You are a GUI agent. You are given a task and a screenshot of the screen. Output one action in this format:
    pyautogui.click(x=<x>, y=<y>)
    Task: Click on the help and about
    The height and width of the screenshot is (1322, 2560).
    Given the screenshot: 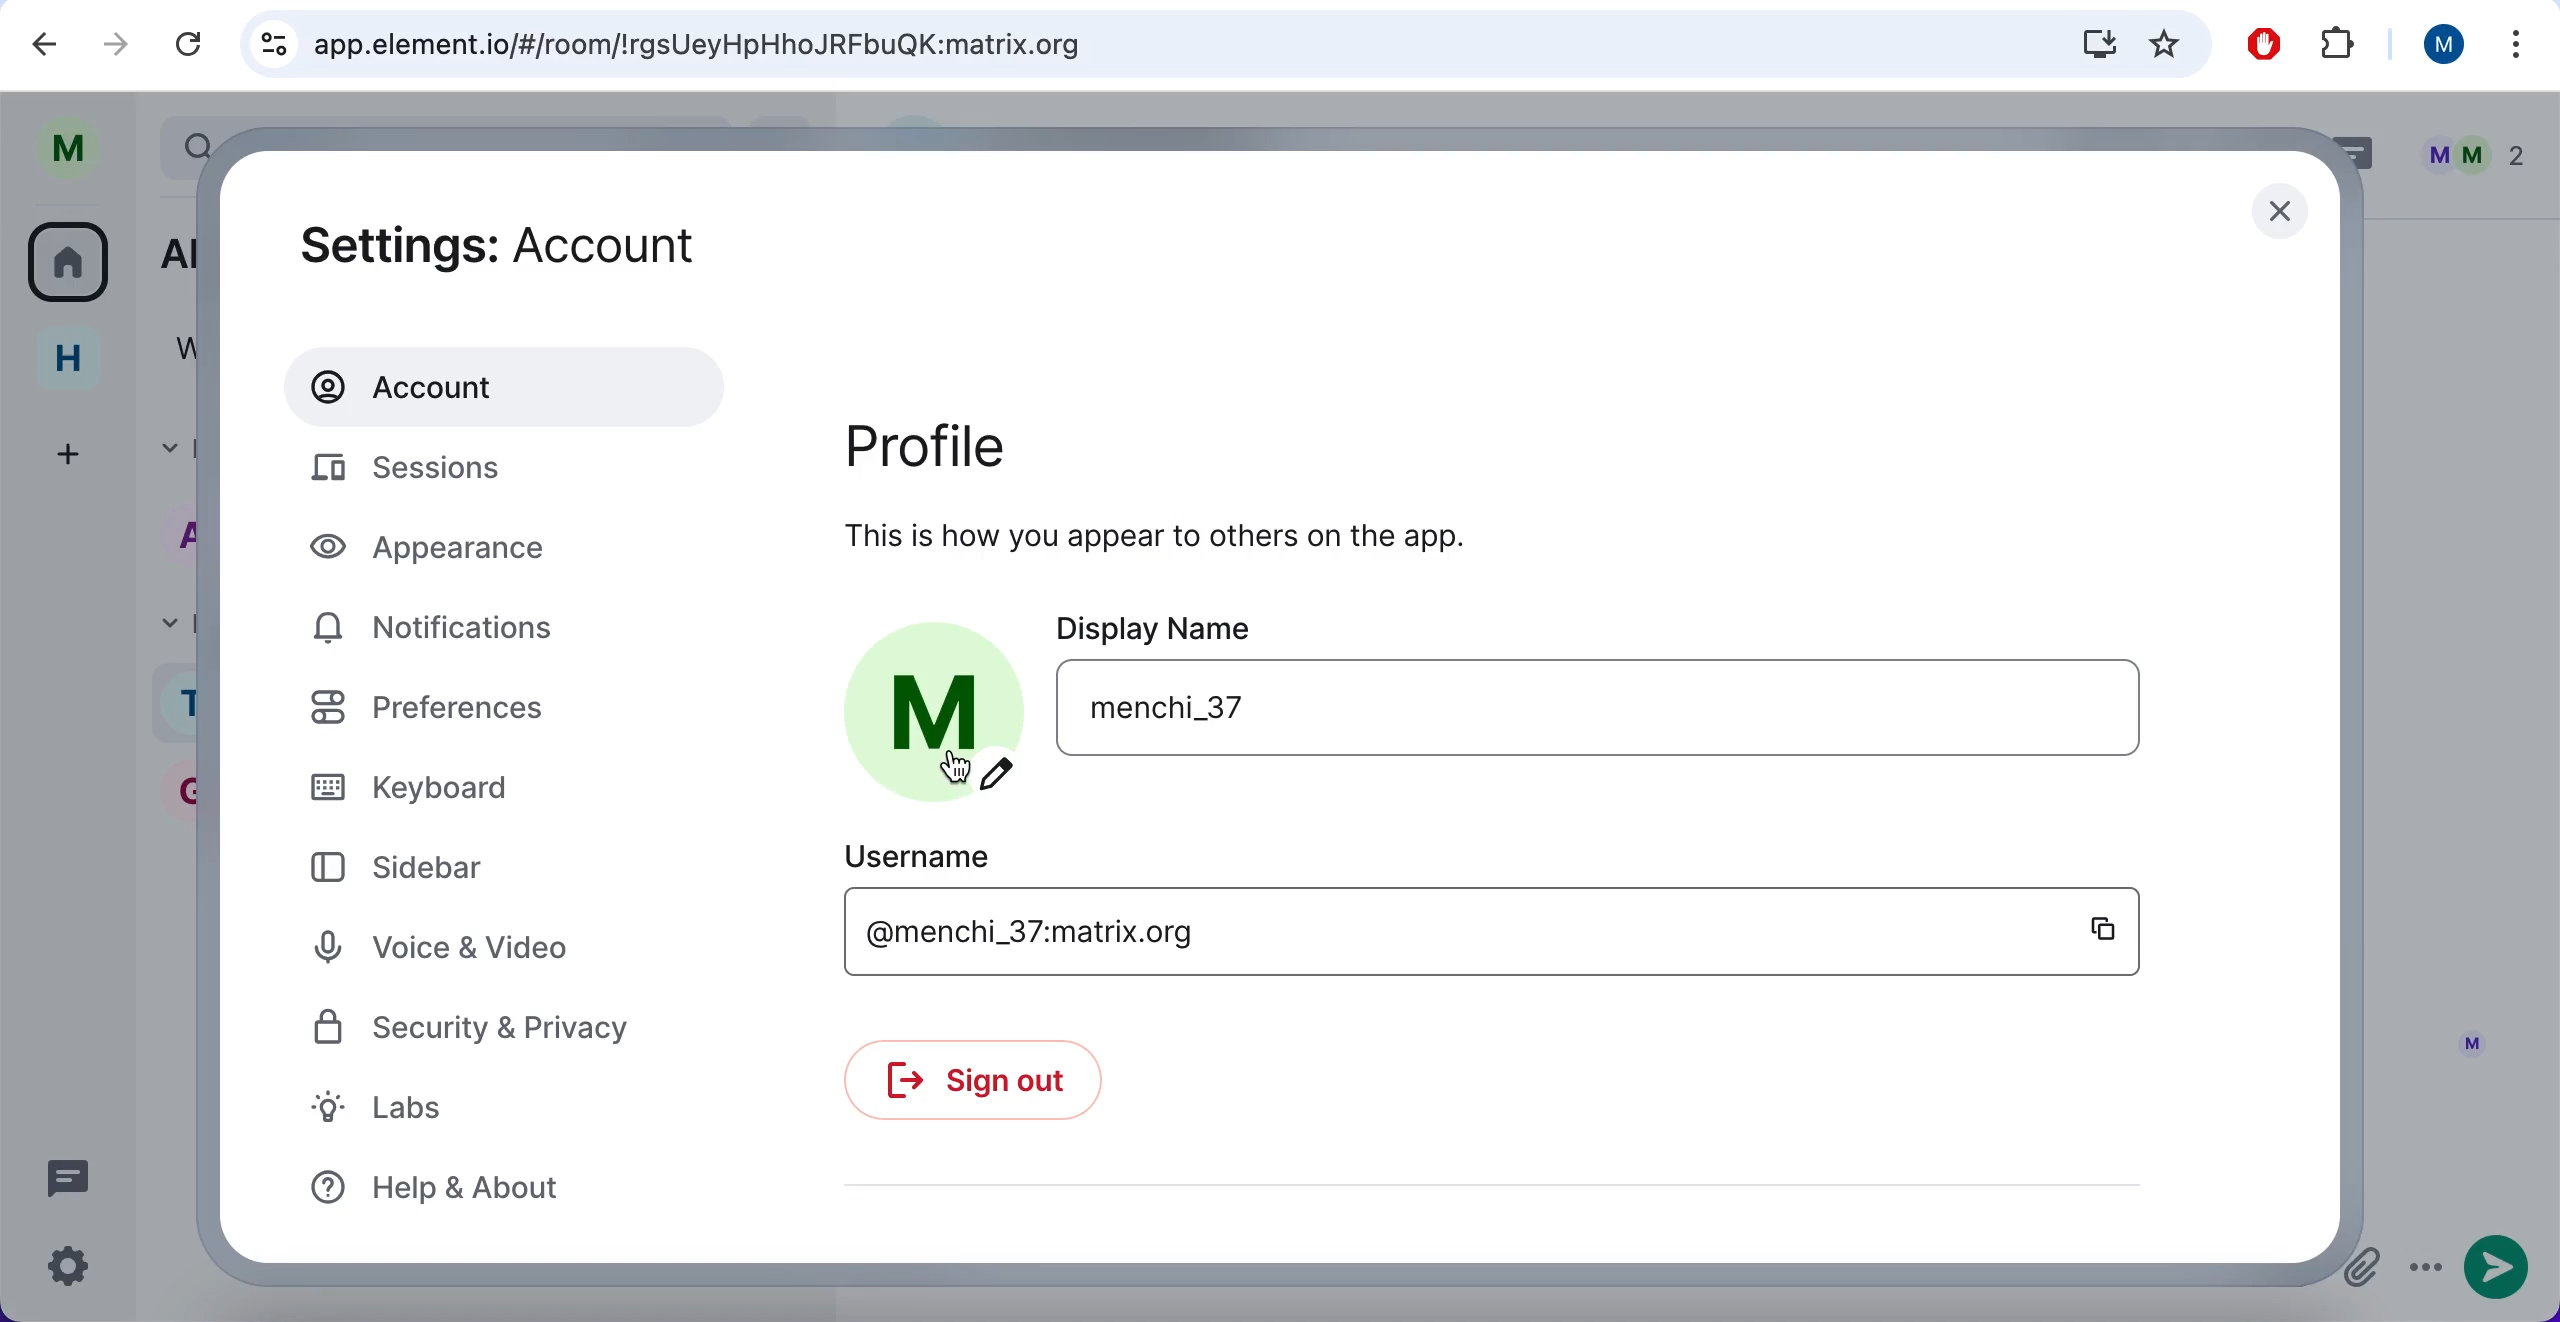 What is the action you would take?
    pyautogui.click(x=470, y=1190)
    